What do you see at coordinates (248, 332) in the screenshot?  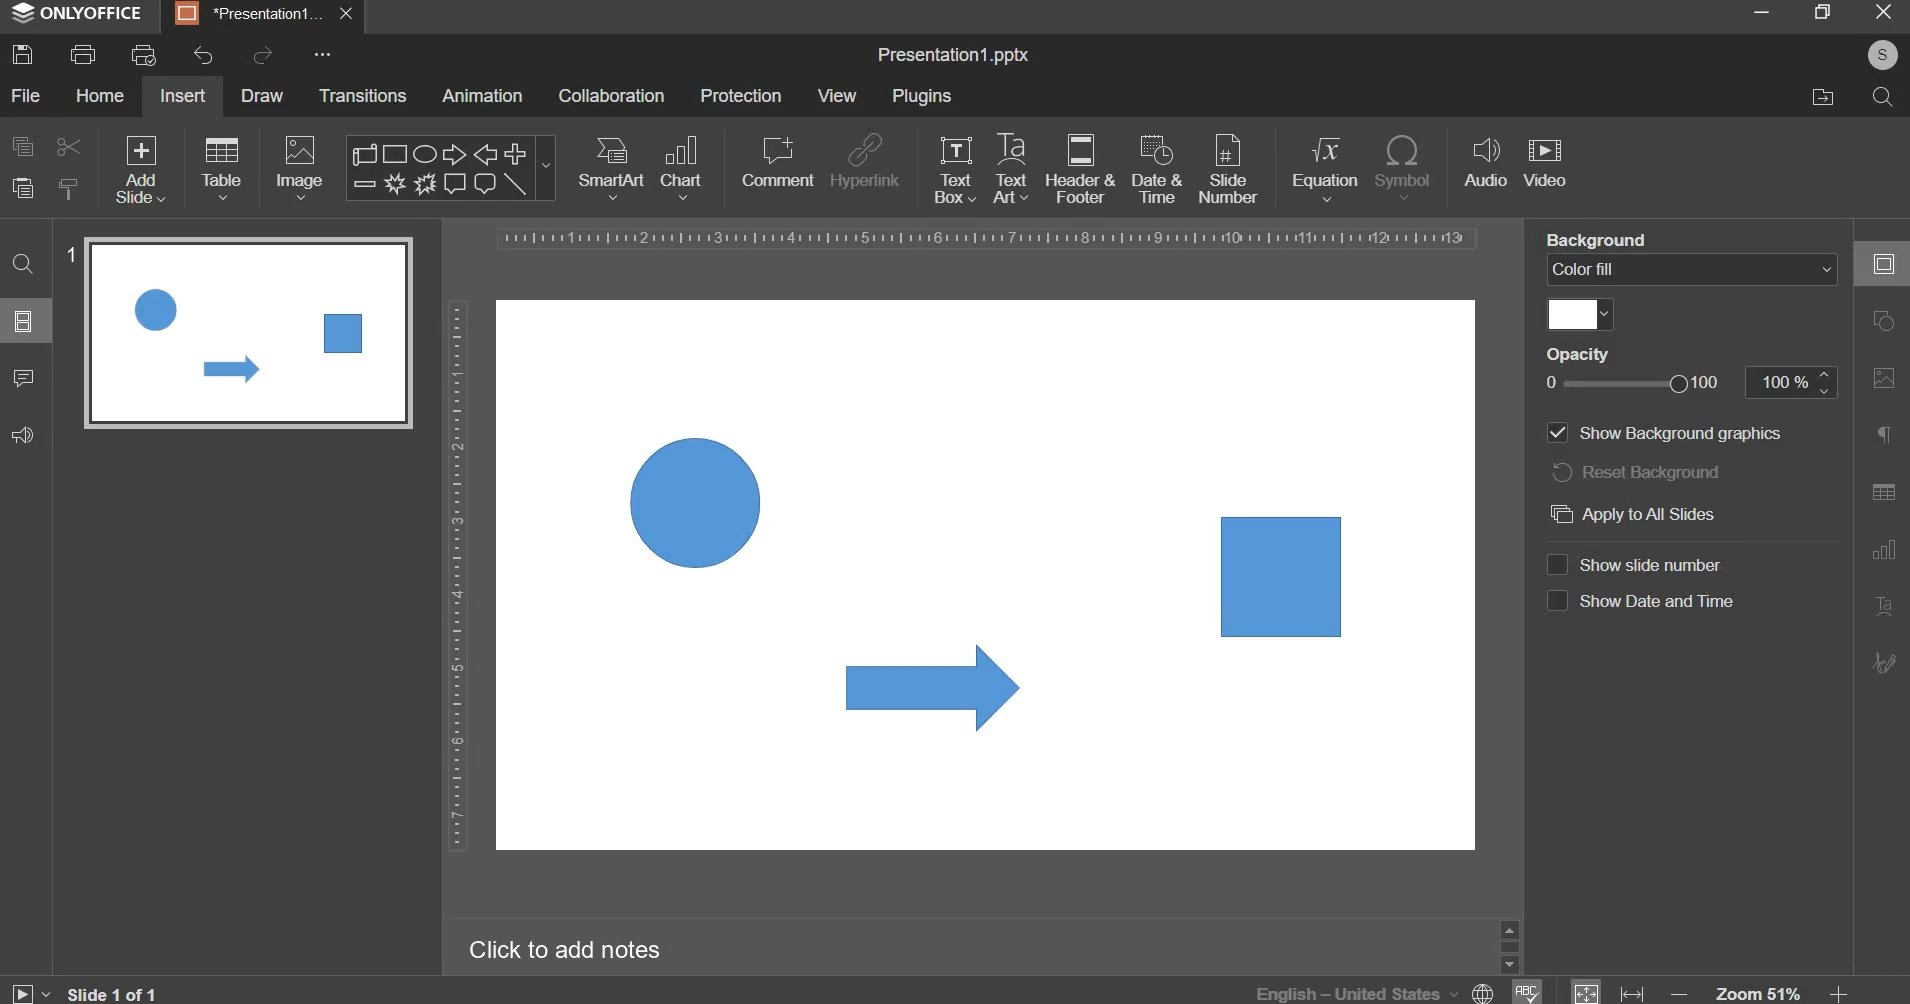 I see `slide preview` at bounding box center [248, 332].